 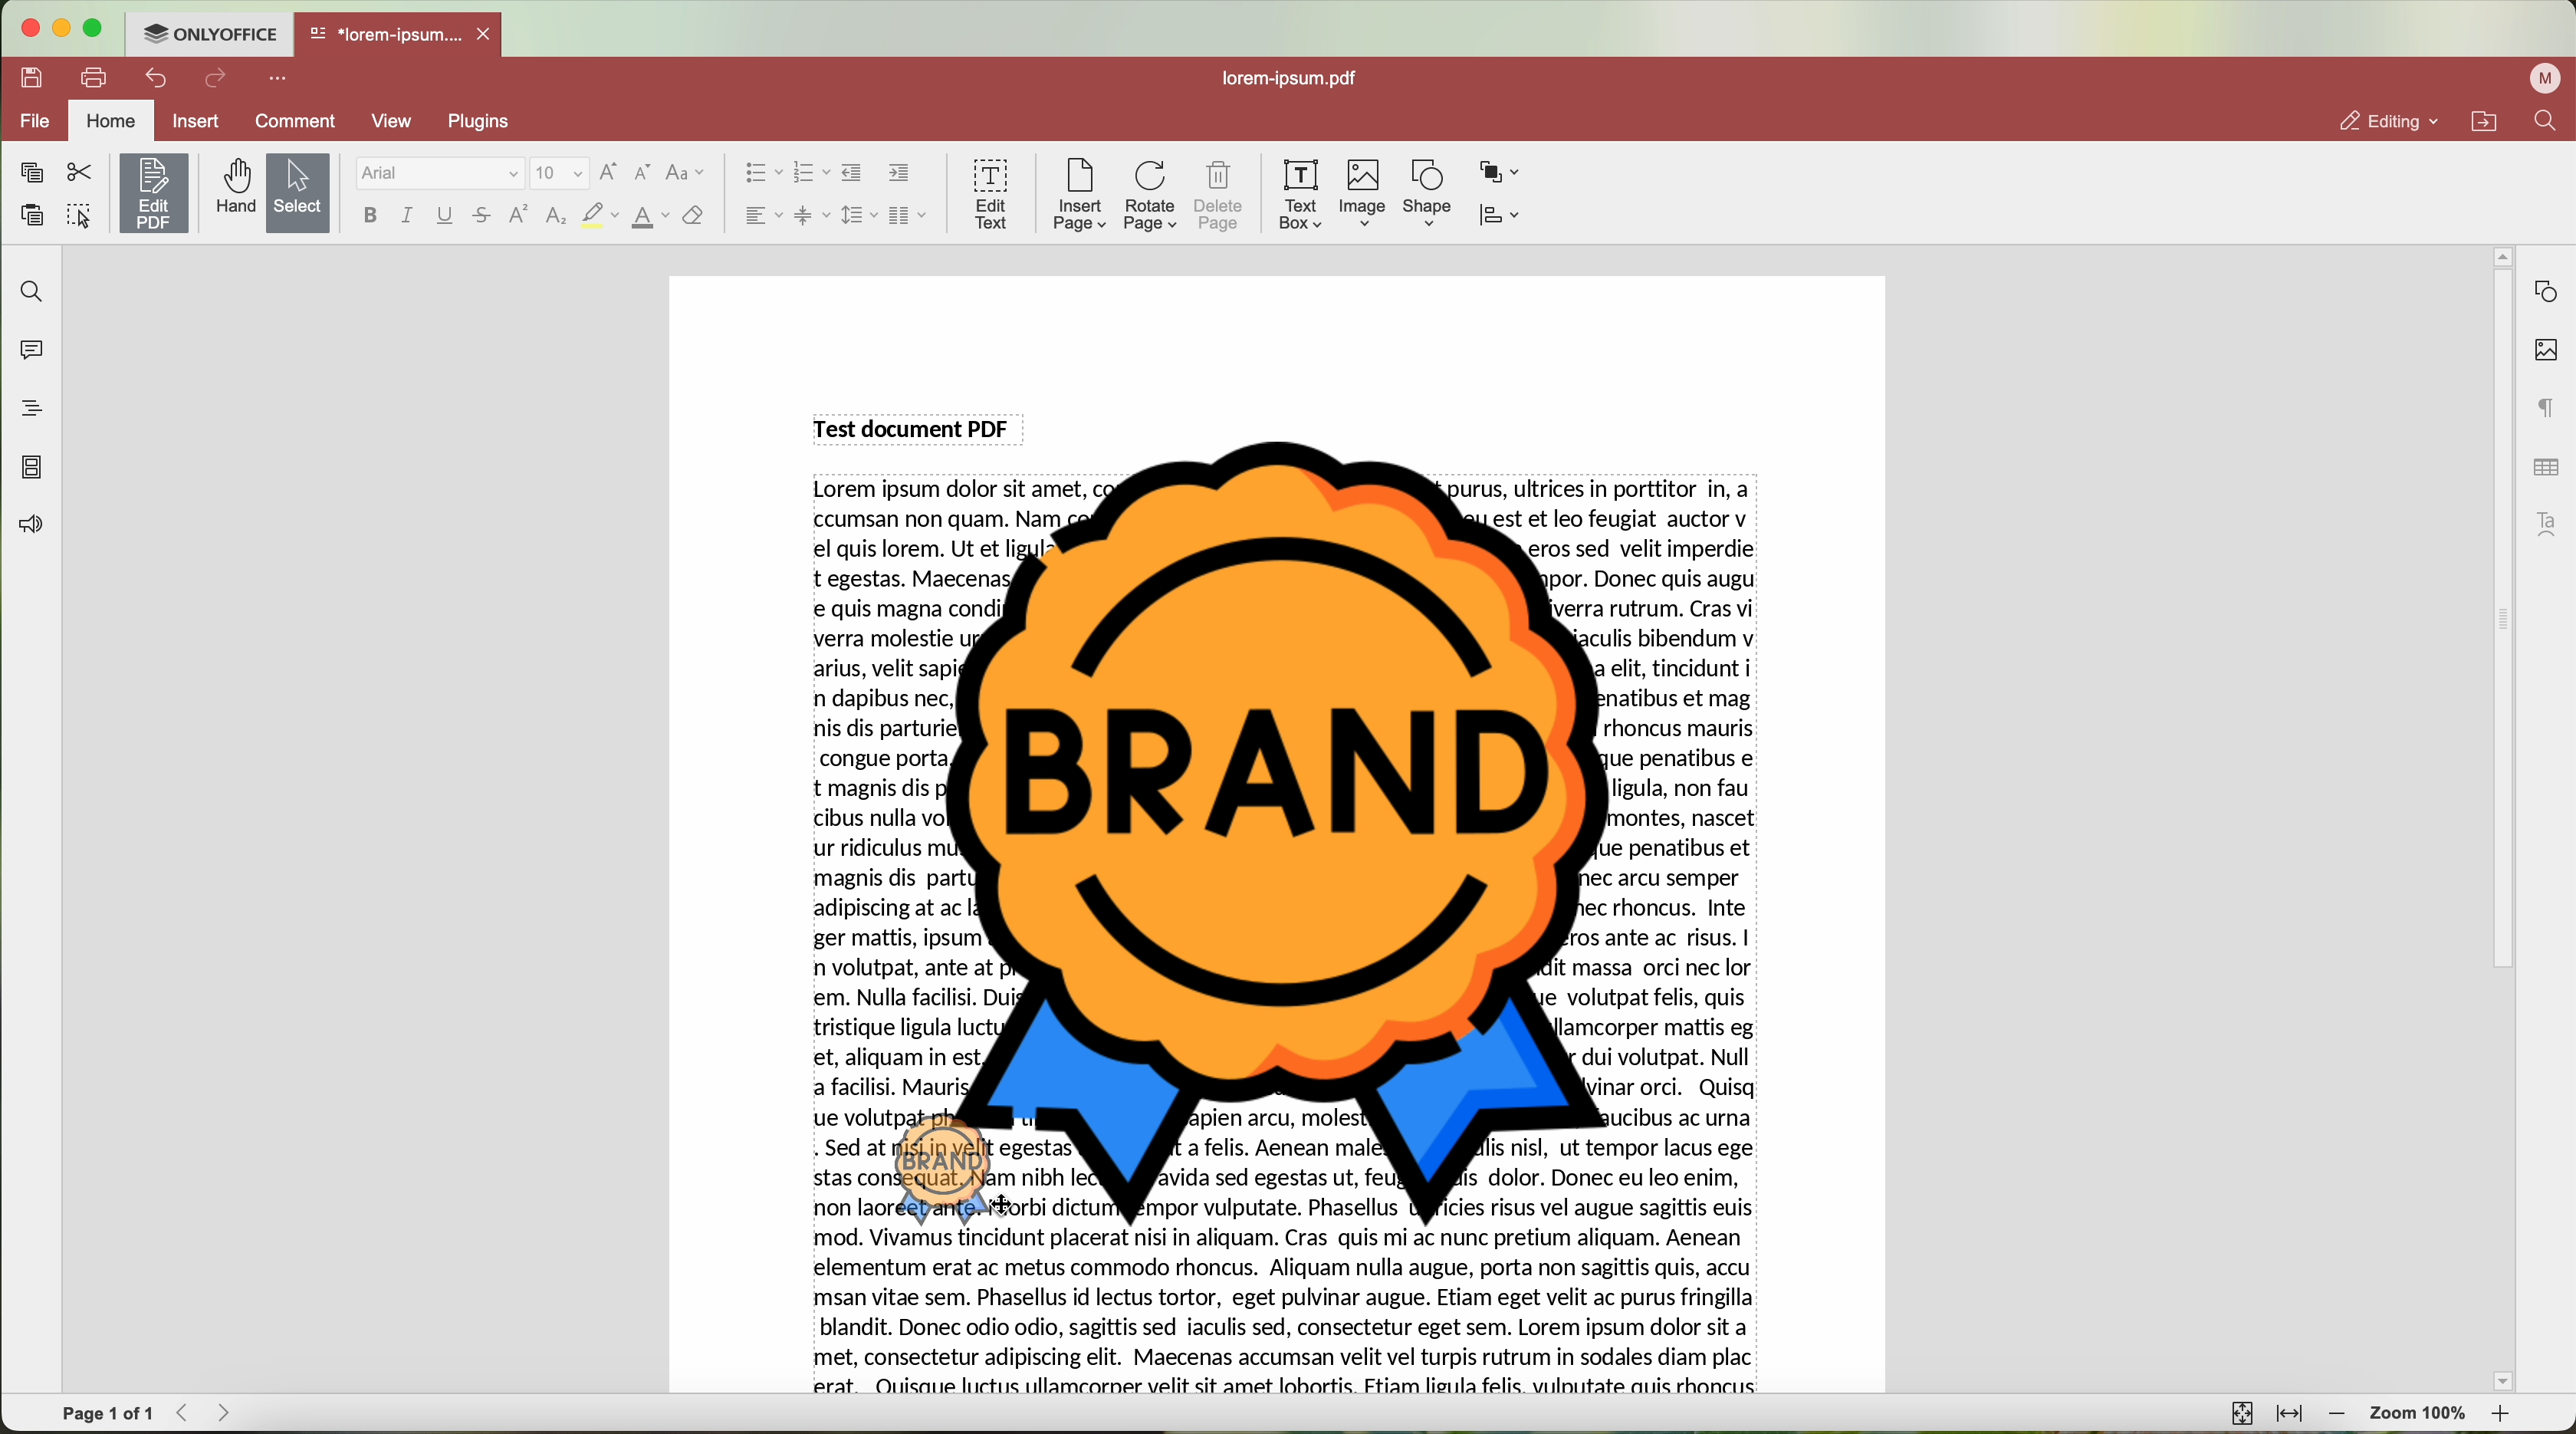 What do you see at coordinates (758, 174) in the screenshot?
I see `bullet list` at bounding box center [758, 174].